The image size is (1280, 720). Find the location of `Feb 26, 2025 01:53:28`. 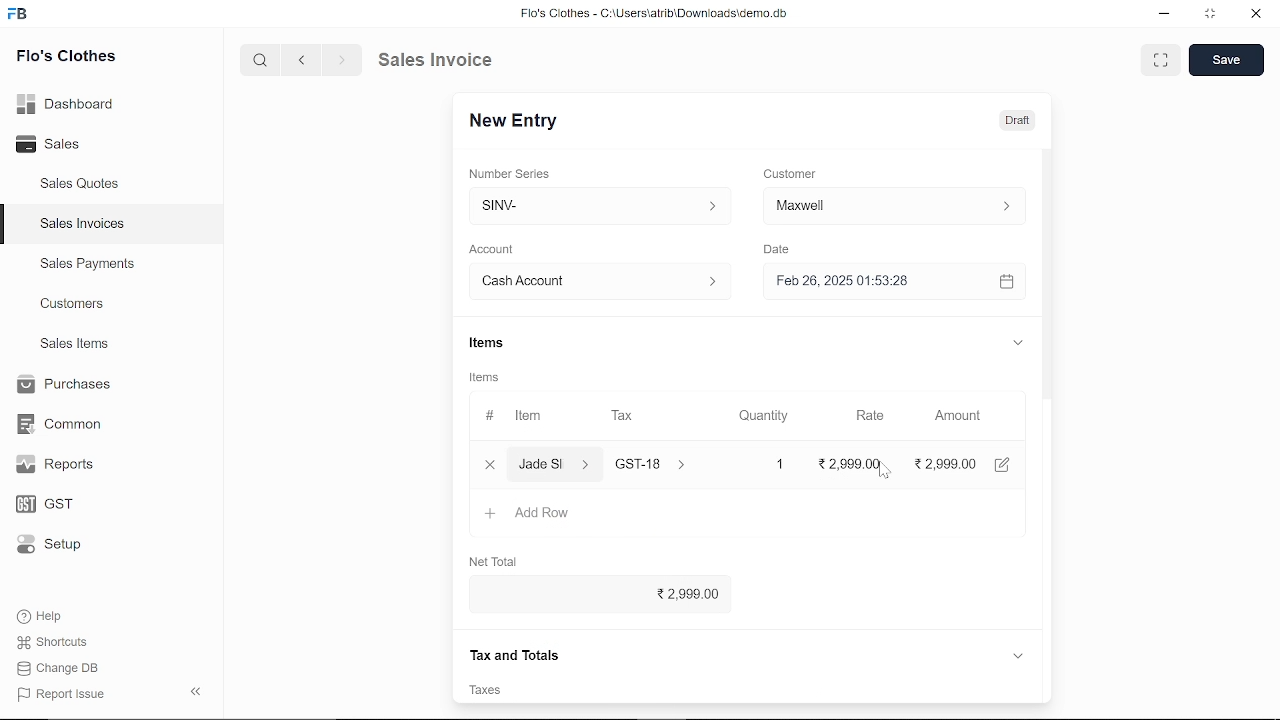

Feb 26, 2025 01:53:28 is located at coordinates (870, 282).